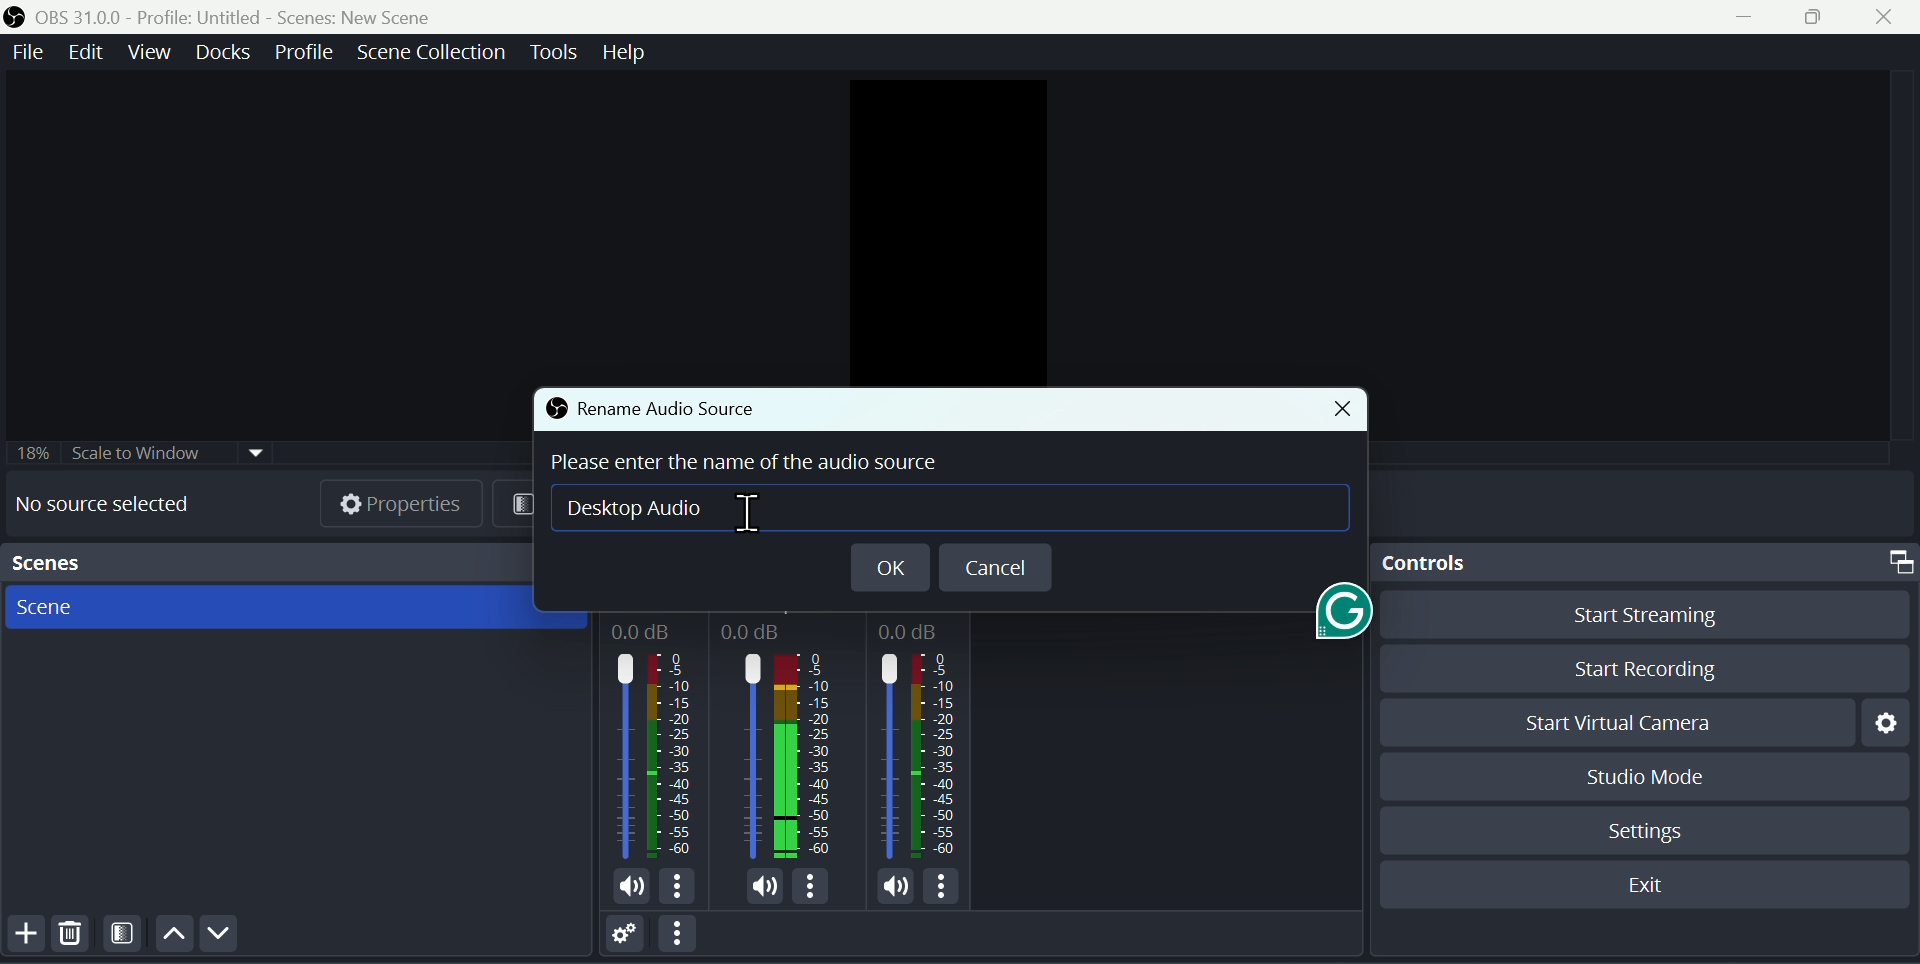 The image size is (1920, 964). I want to click on maximise, so click(1816, 19).